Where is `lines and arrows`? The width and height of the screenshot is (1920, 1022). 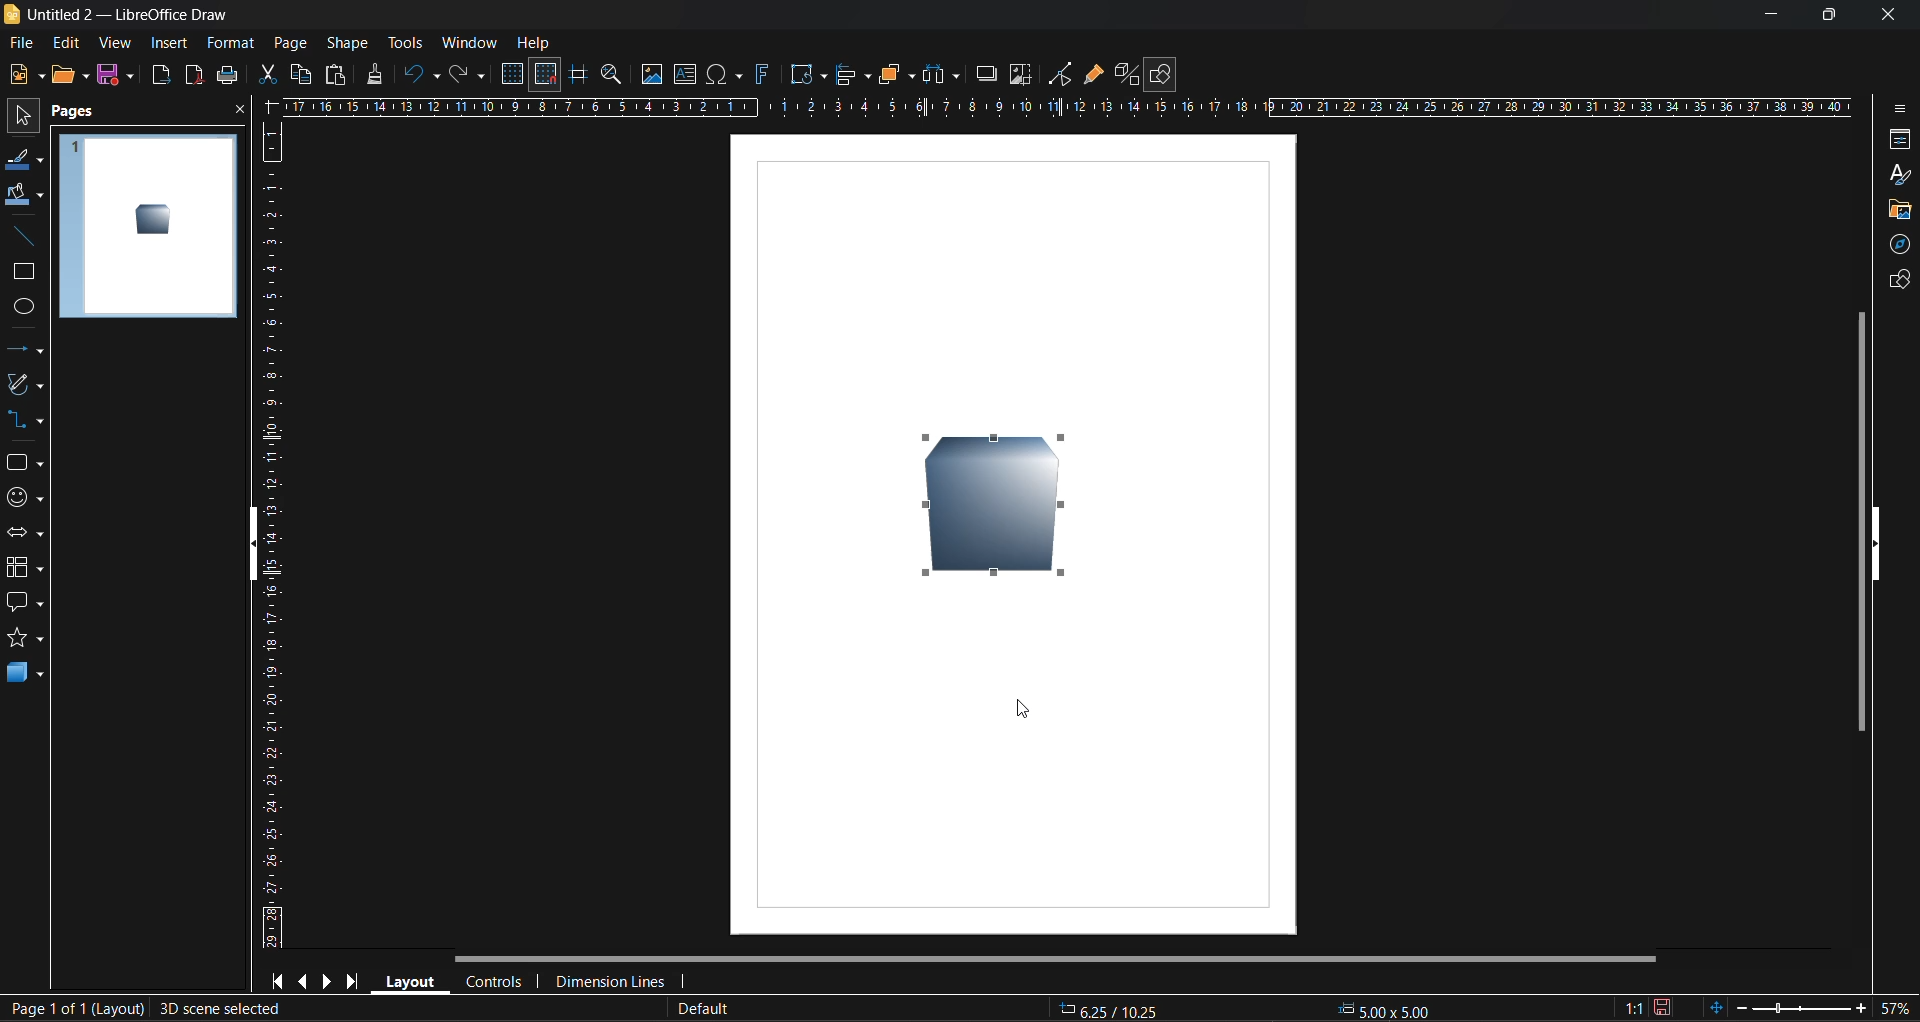
lines and arrows is located at coordinates (25, 349).